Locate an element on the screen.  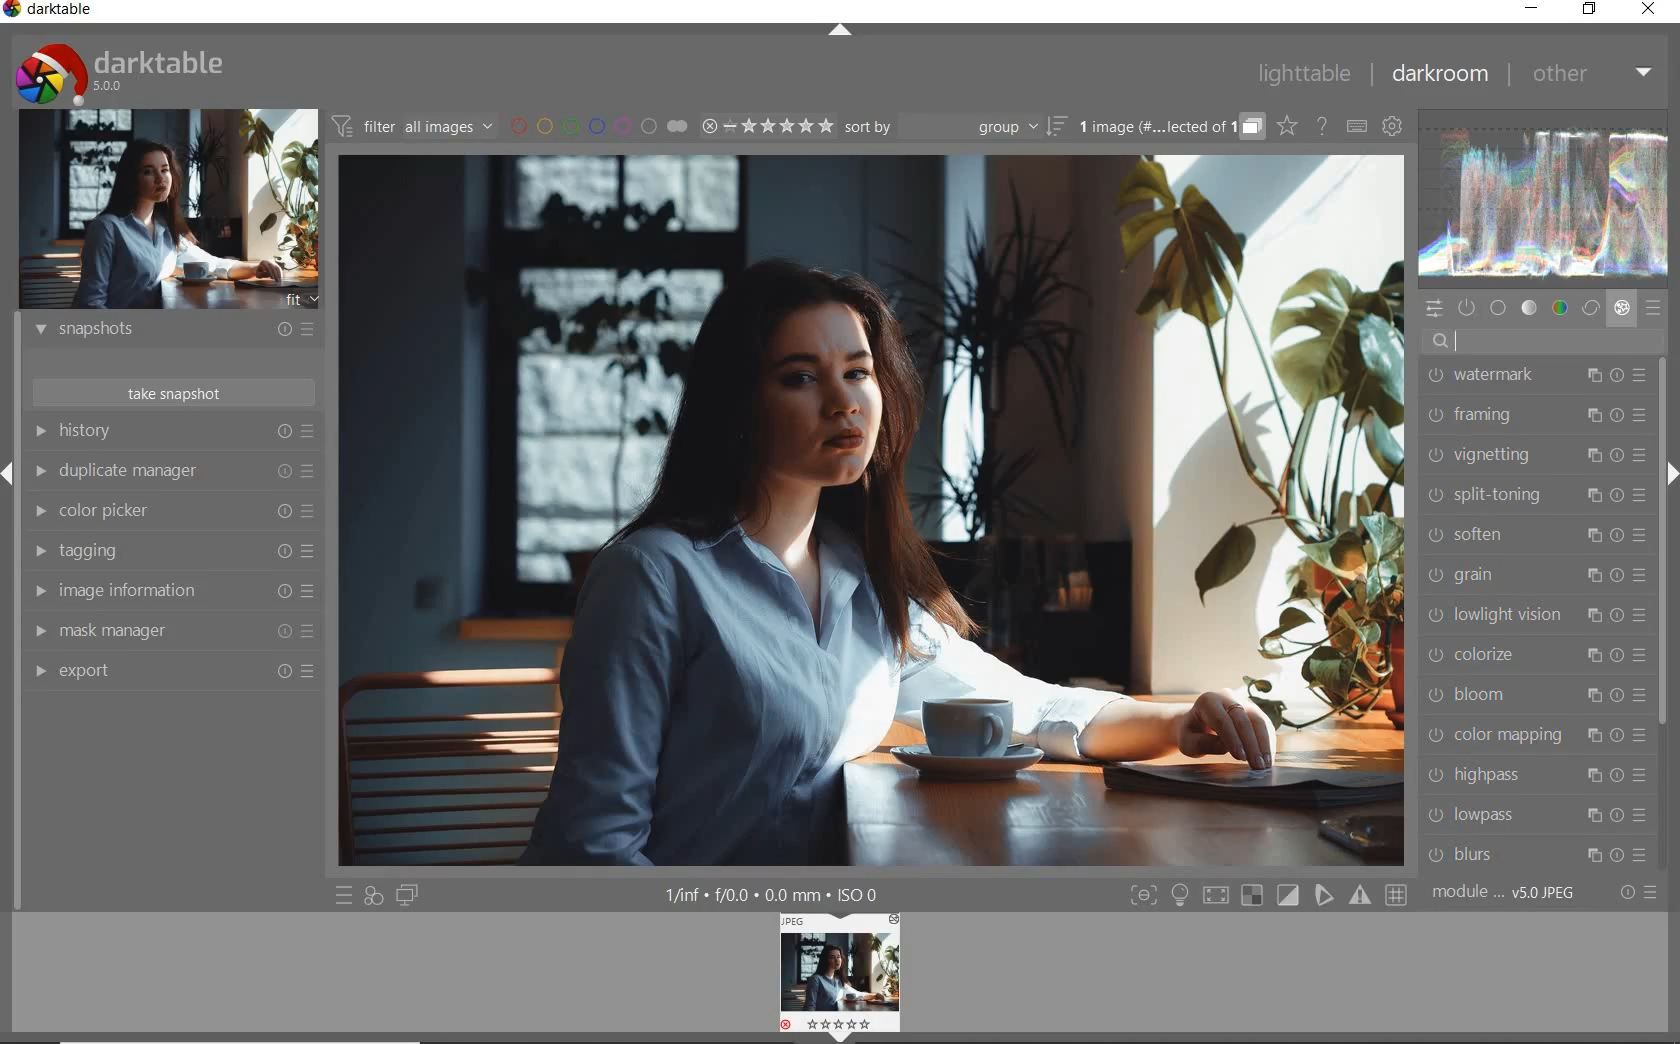
image information is located at coordinates (172, 592).